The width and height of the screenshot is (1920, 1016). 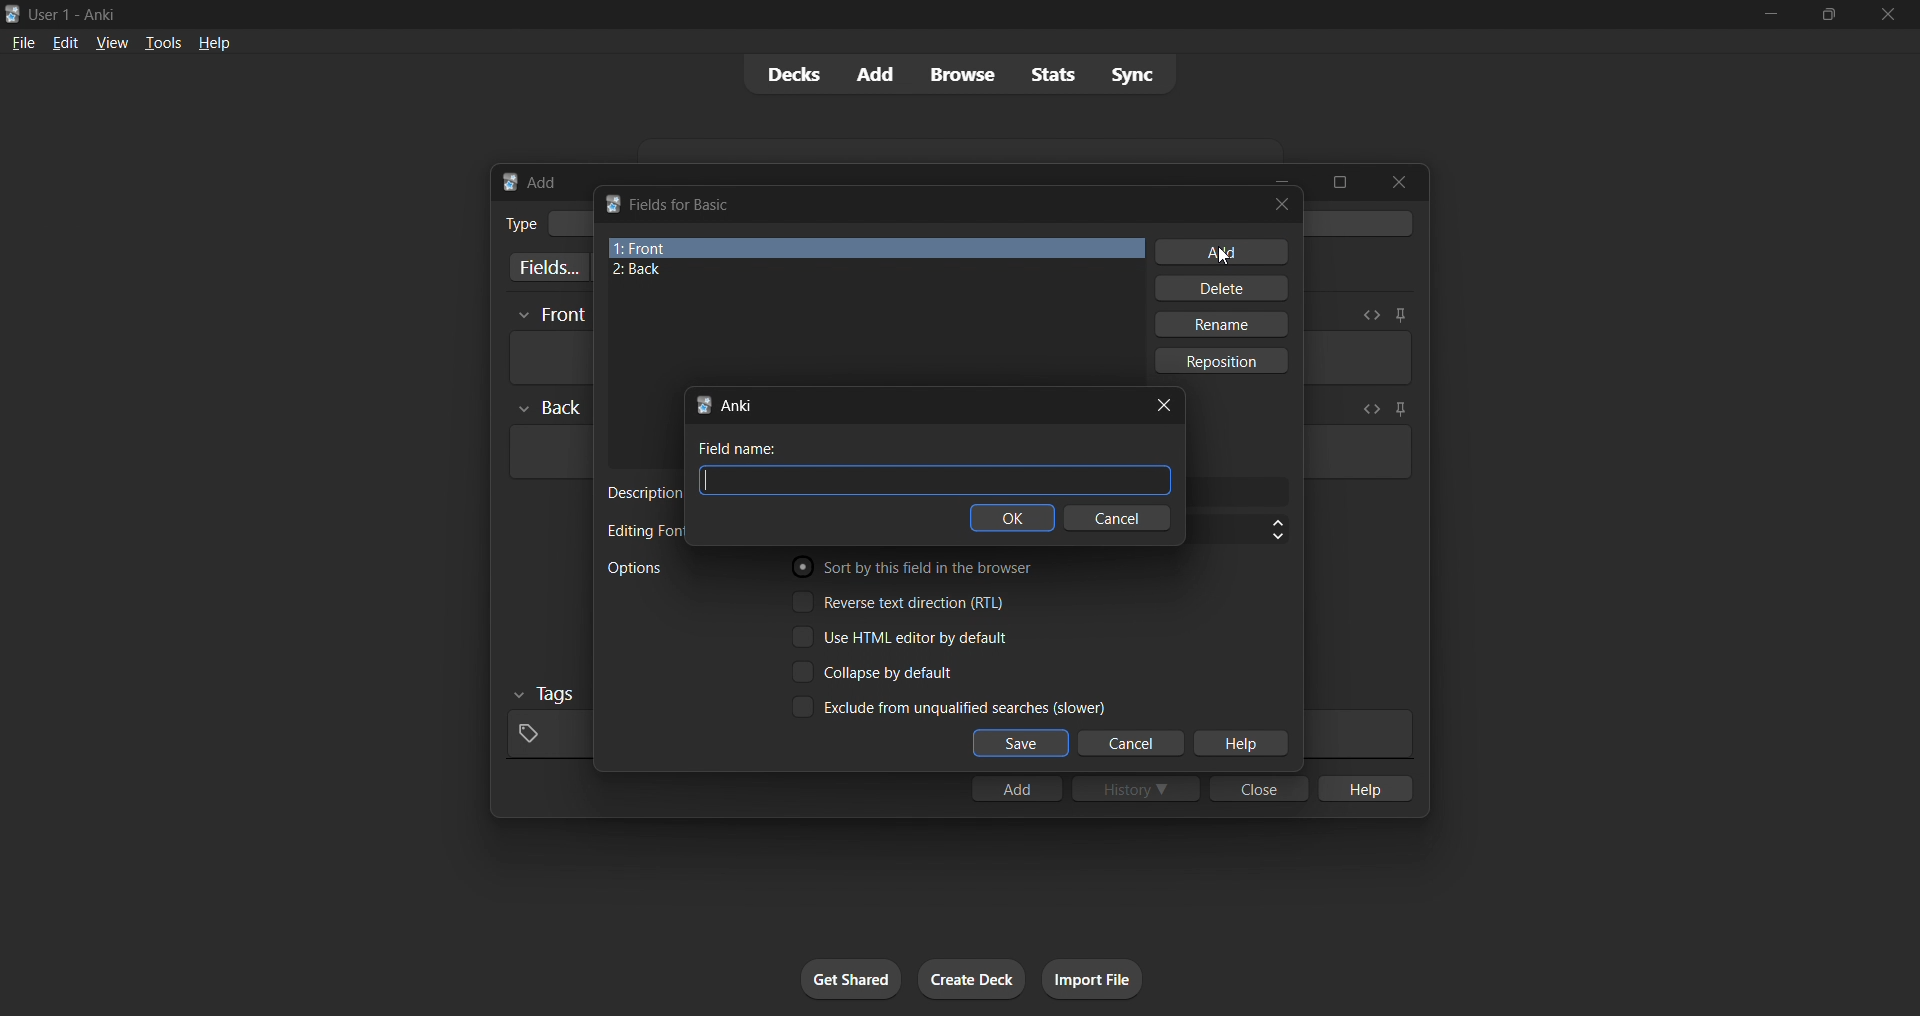 I want to click on Toggle sticky, so click(x=1400, y=315).